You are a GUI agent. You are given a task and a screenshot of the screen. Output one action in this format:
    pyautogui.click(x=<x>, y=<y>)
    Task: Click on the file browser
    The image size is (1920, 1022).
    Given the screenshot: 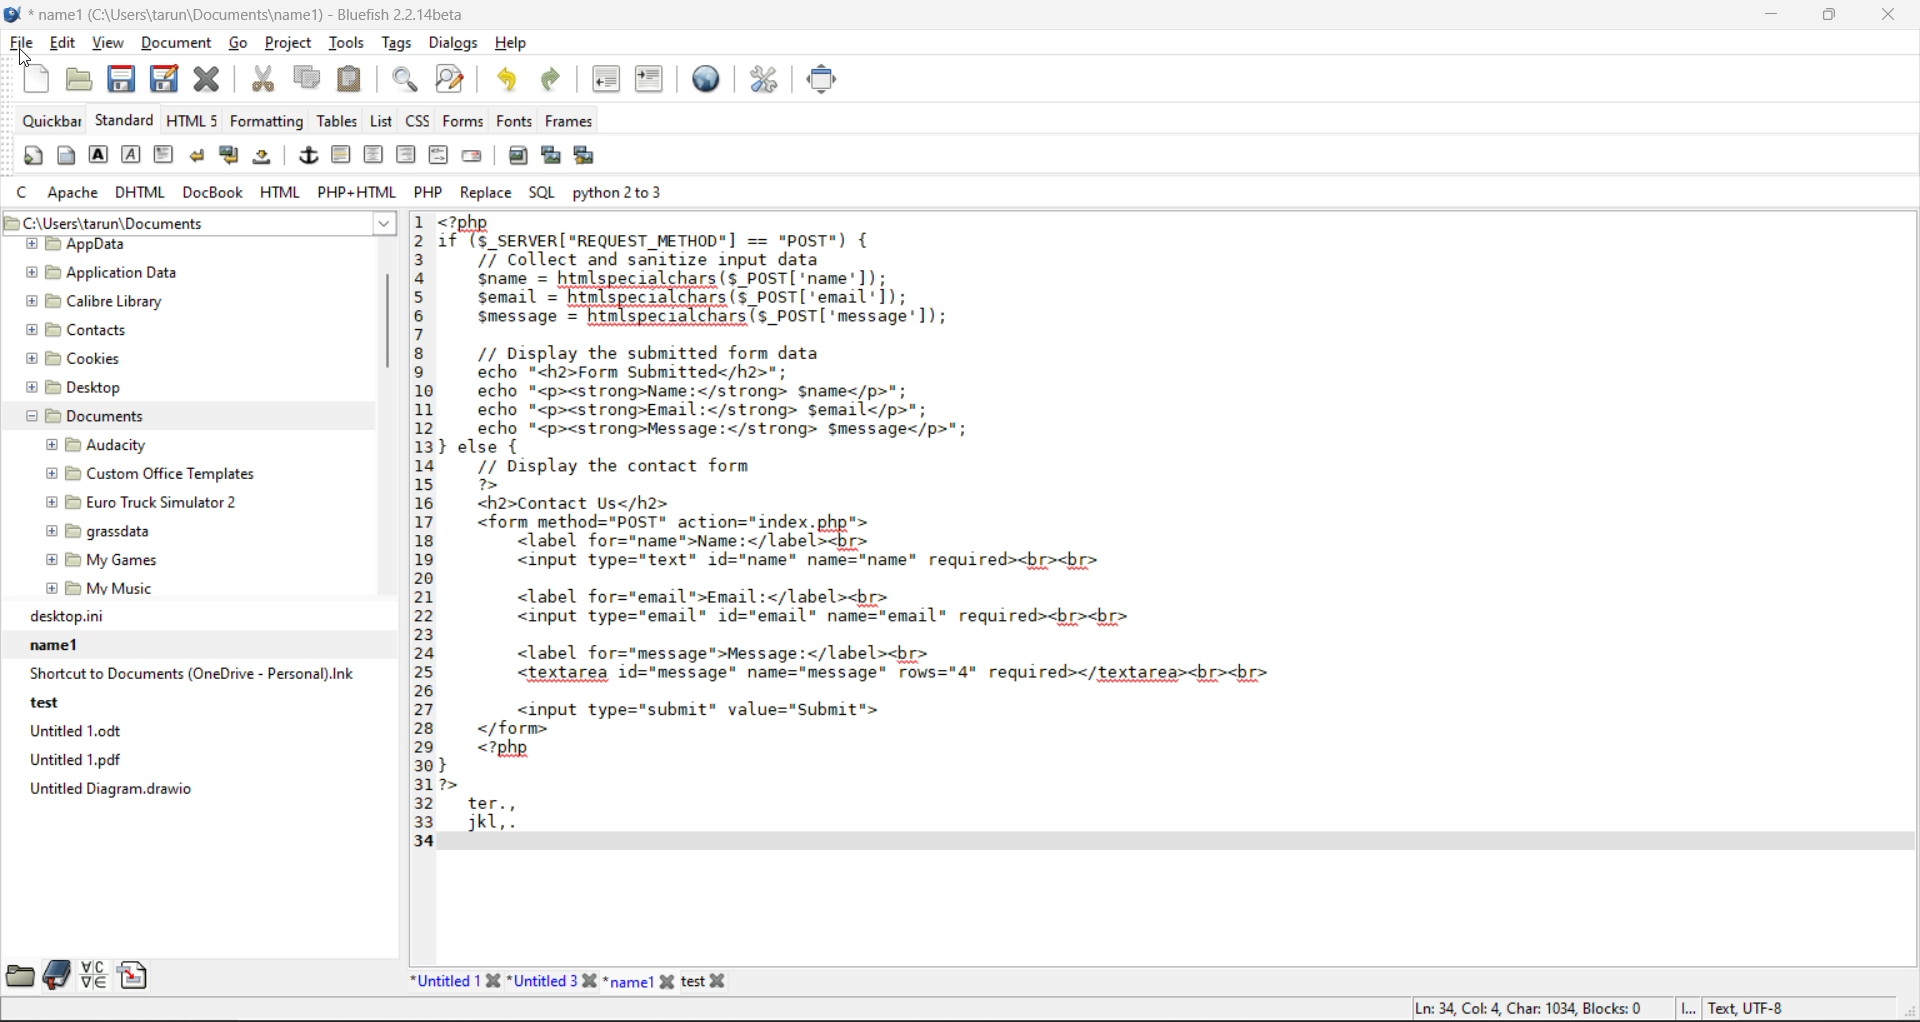 What is the action you would take?
    pyautogui.click(x=21, y=973)
    